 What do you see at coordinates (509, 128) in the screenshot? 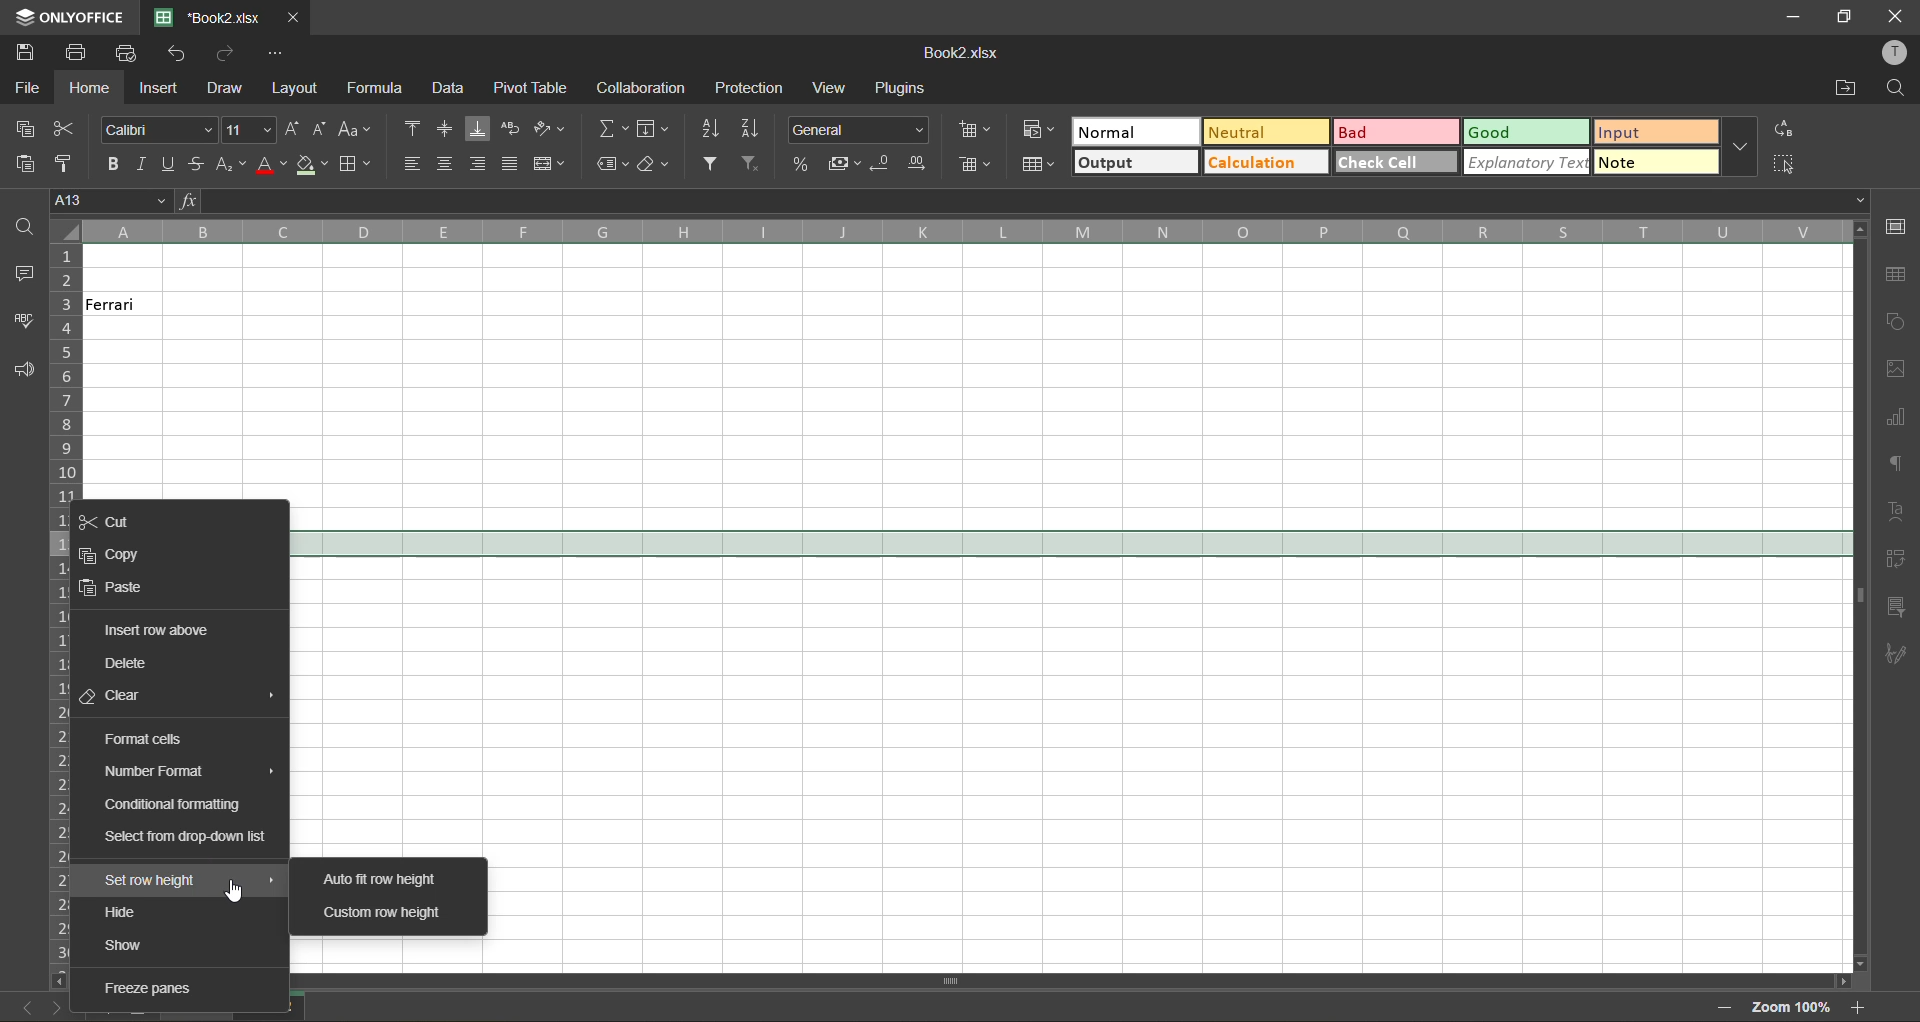
I see `wrap text` at bounding box center [509, 128].